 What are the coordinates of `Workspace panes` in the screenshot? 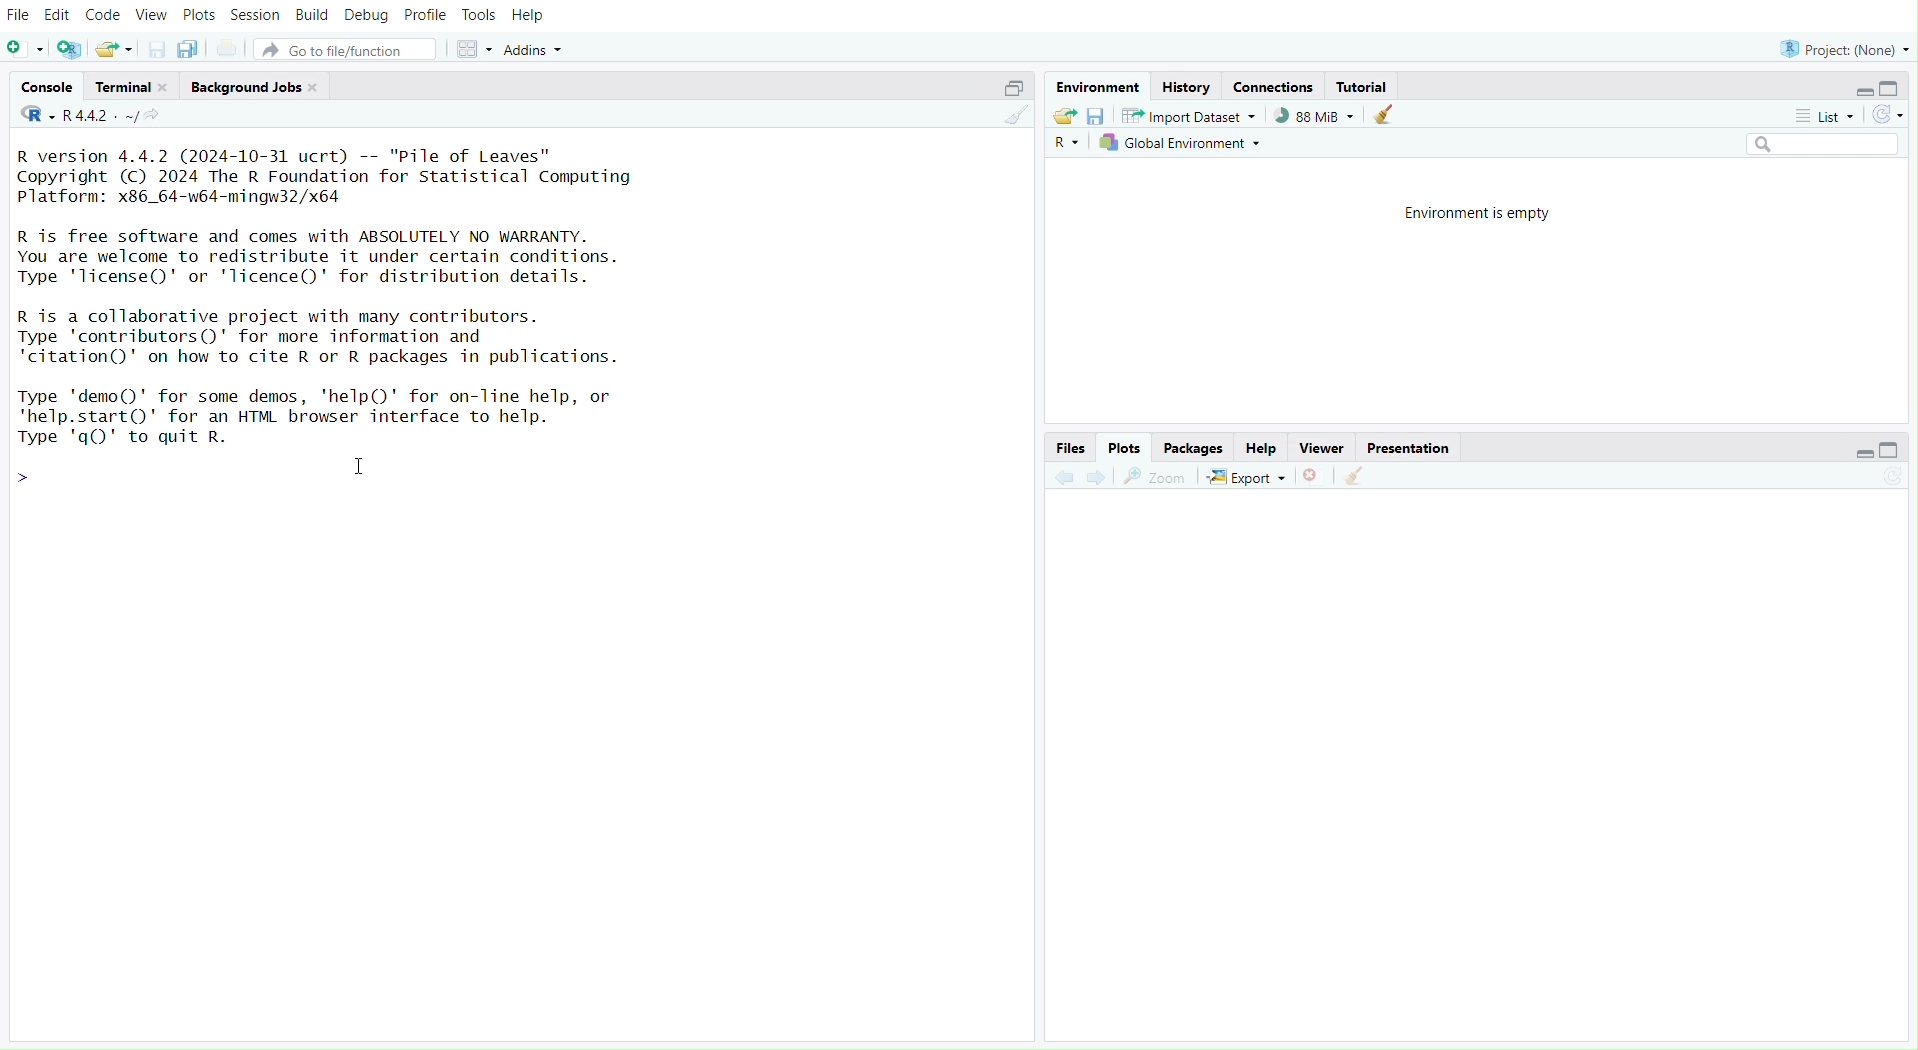 It's located at (470, 50).